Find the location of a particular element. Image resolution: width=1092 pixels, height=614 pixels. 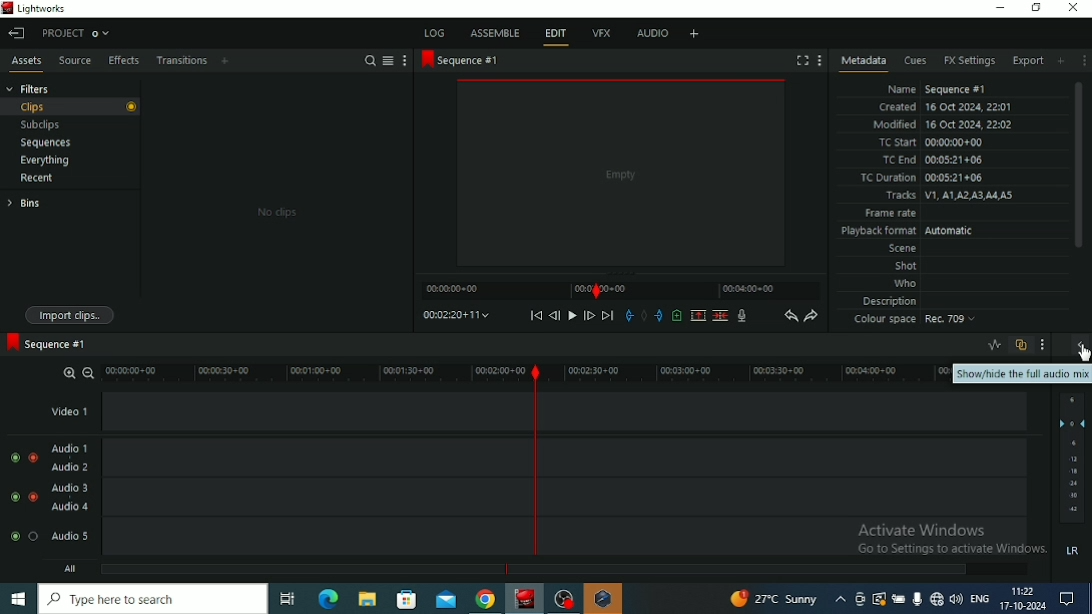

Nudge one frame forward is located at coordinates (589, 315).